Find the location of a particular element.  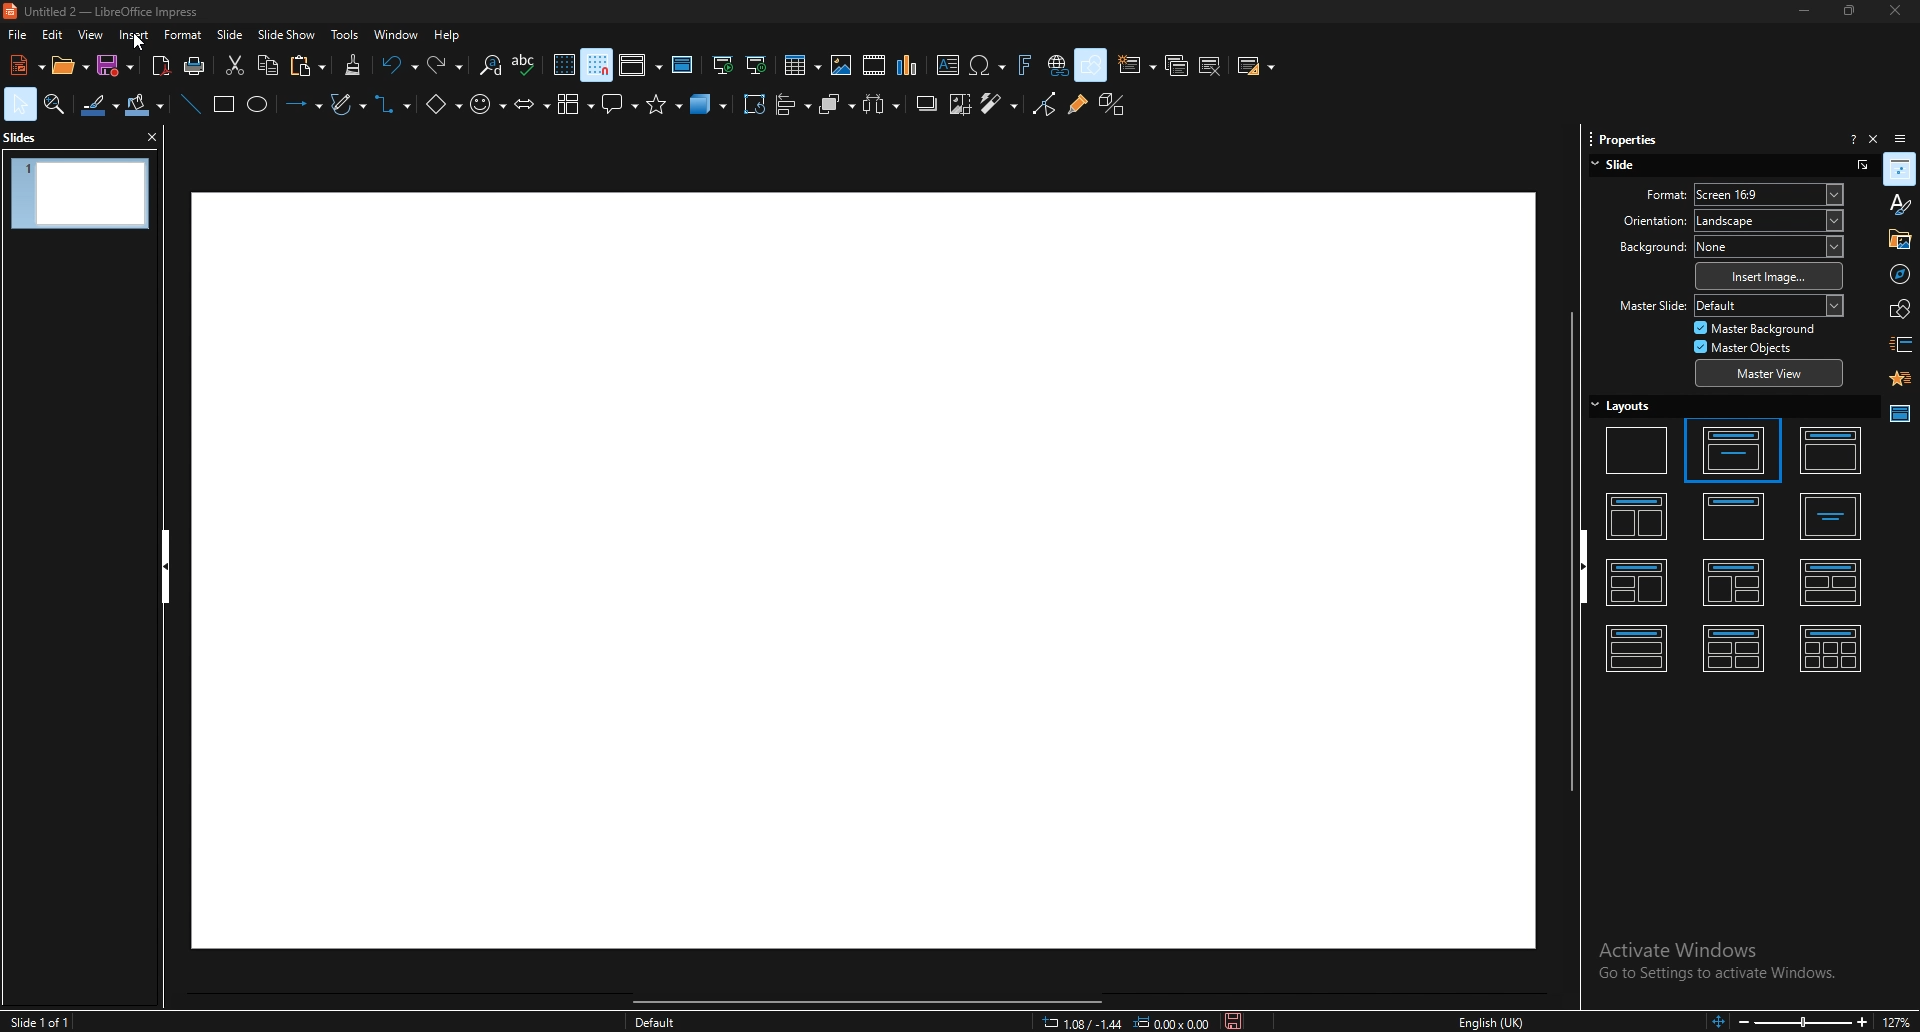

show draw functions is located at coordinates (1090, 64).